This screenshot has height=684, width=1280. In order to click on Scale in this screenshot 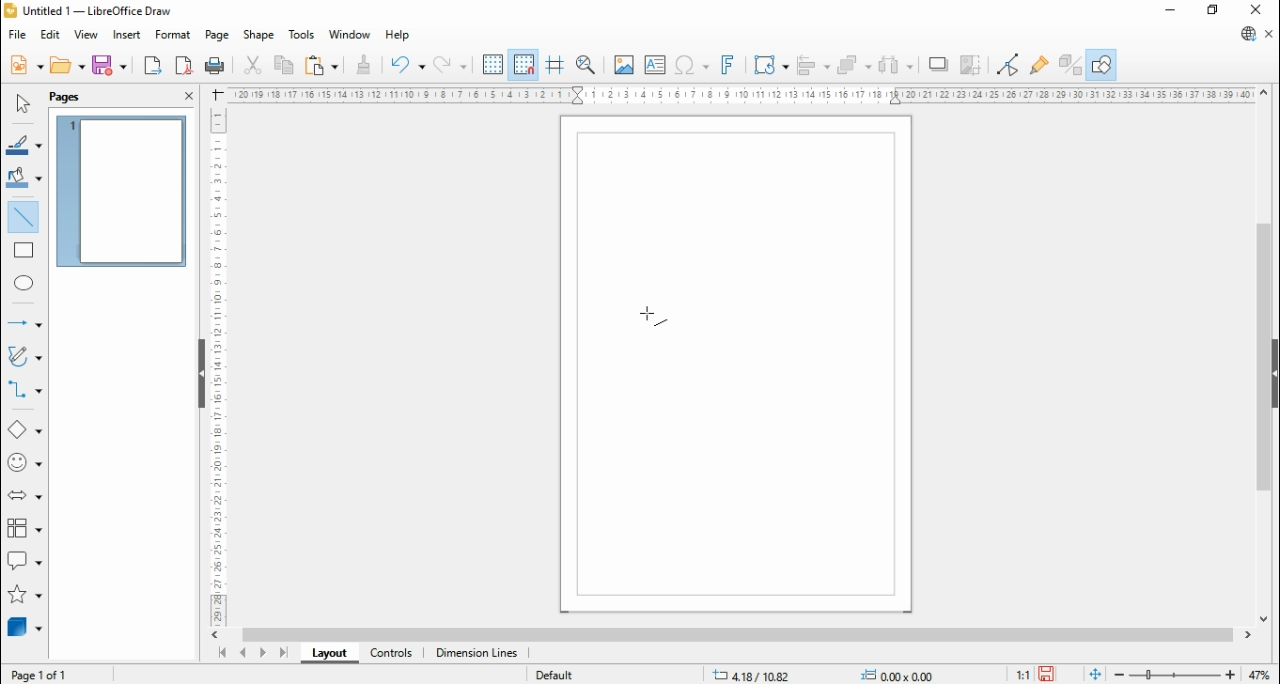, I will do `click(218, 366)`.